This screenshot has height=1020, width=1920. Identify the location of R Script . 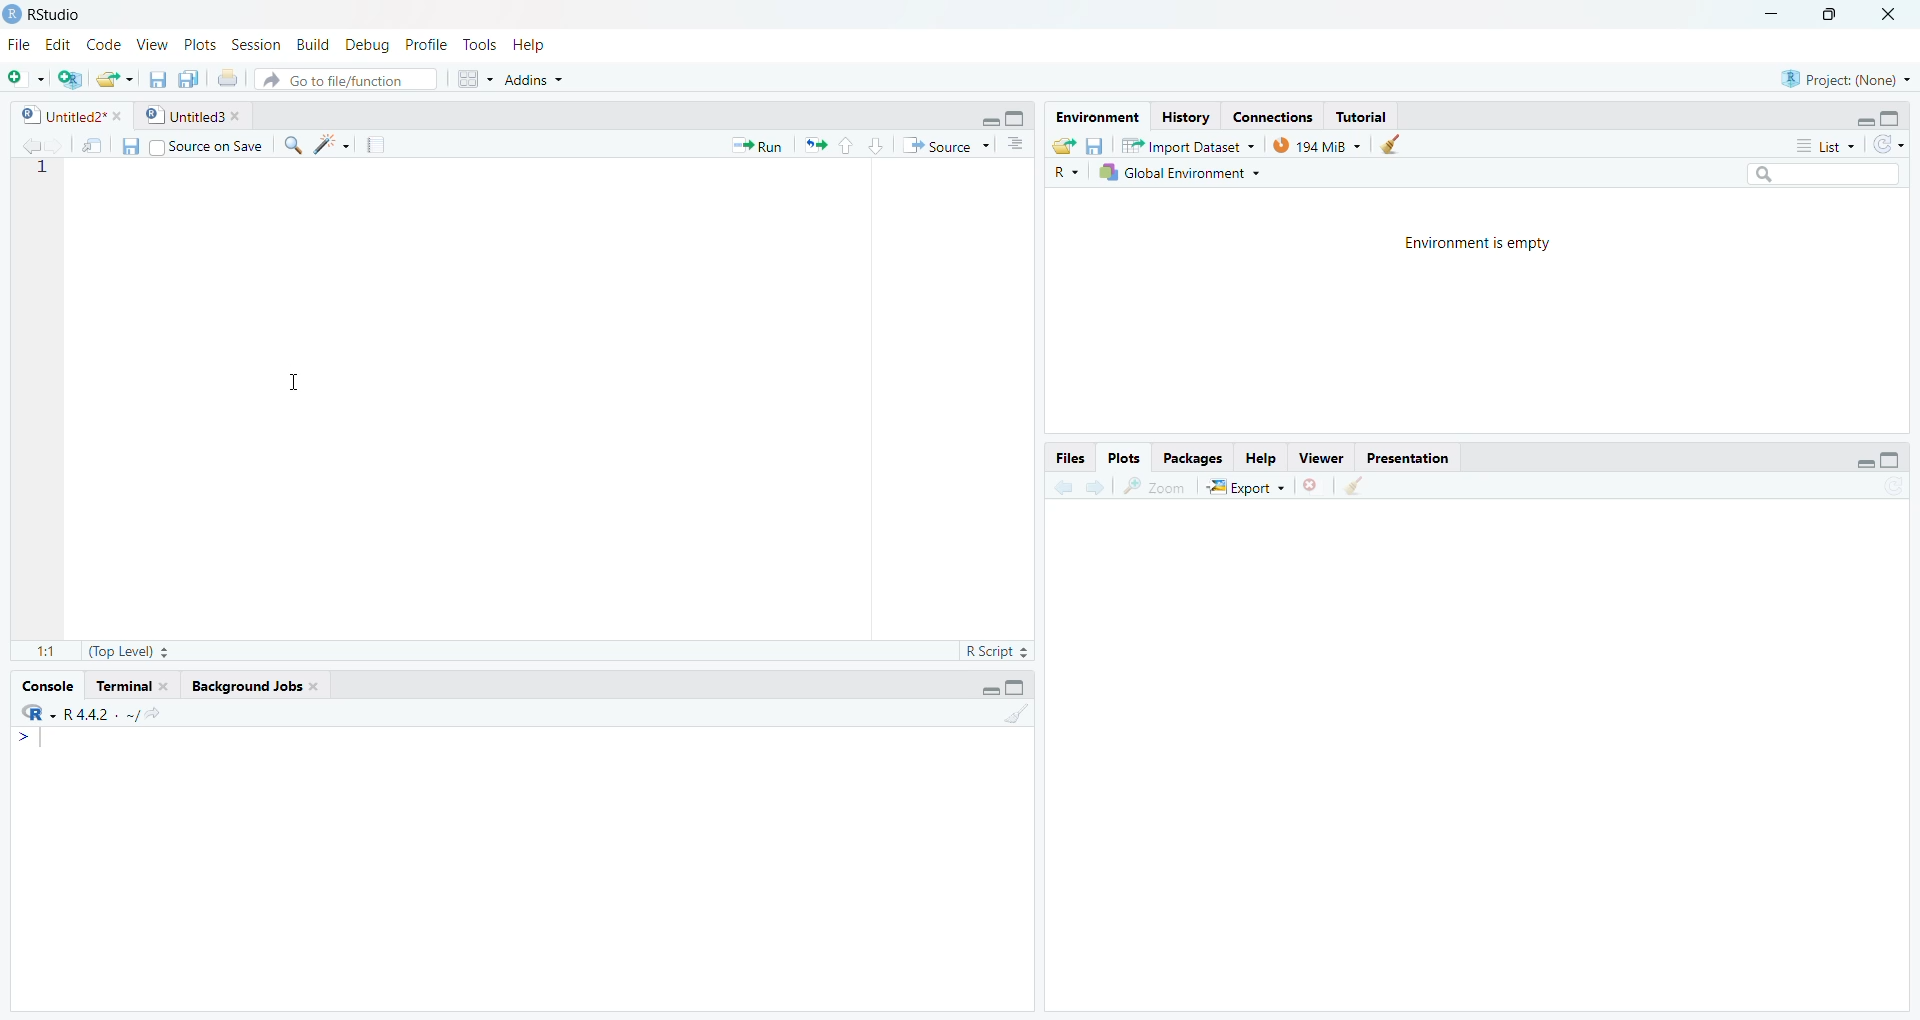
(994, 650).